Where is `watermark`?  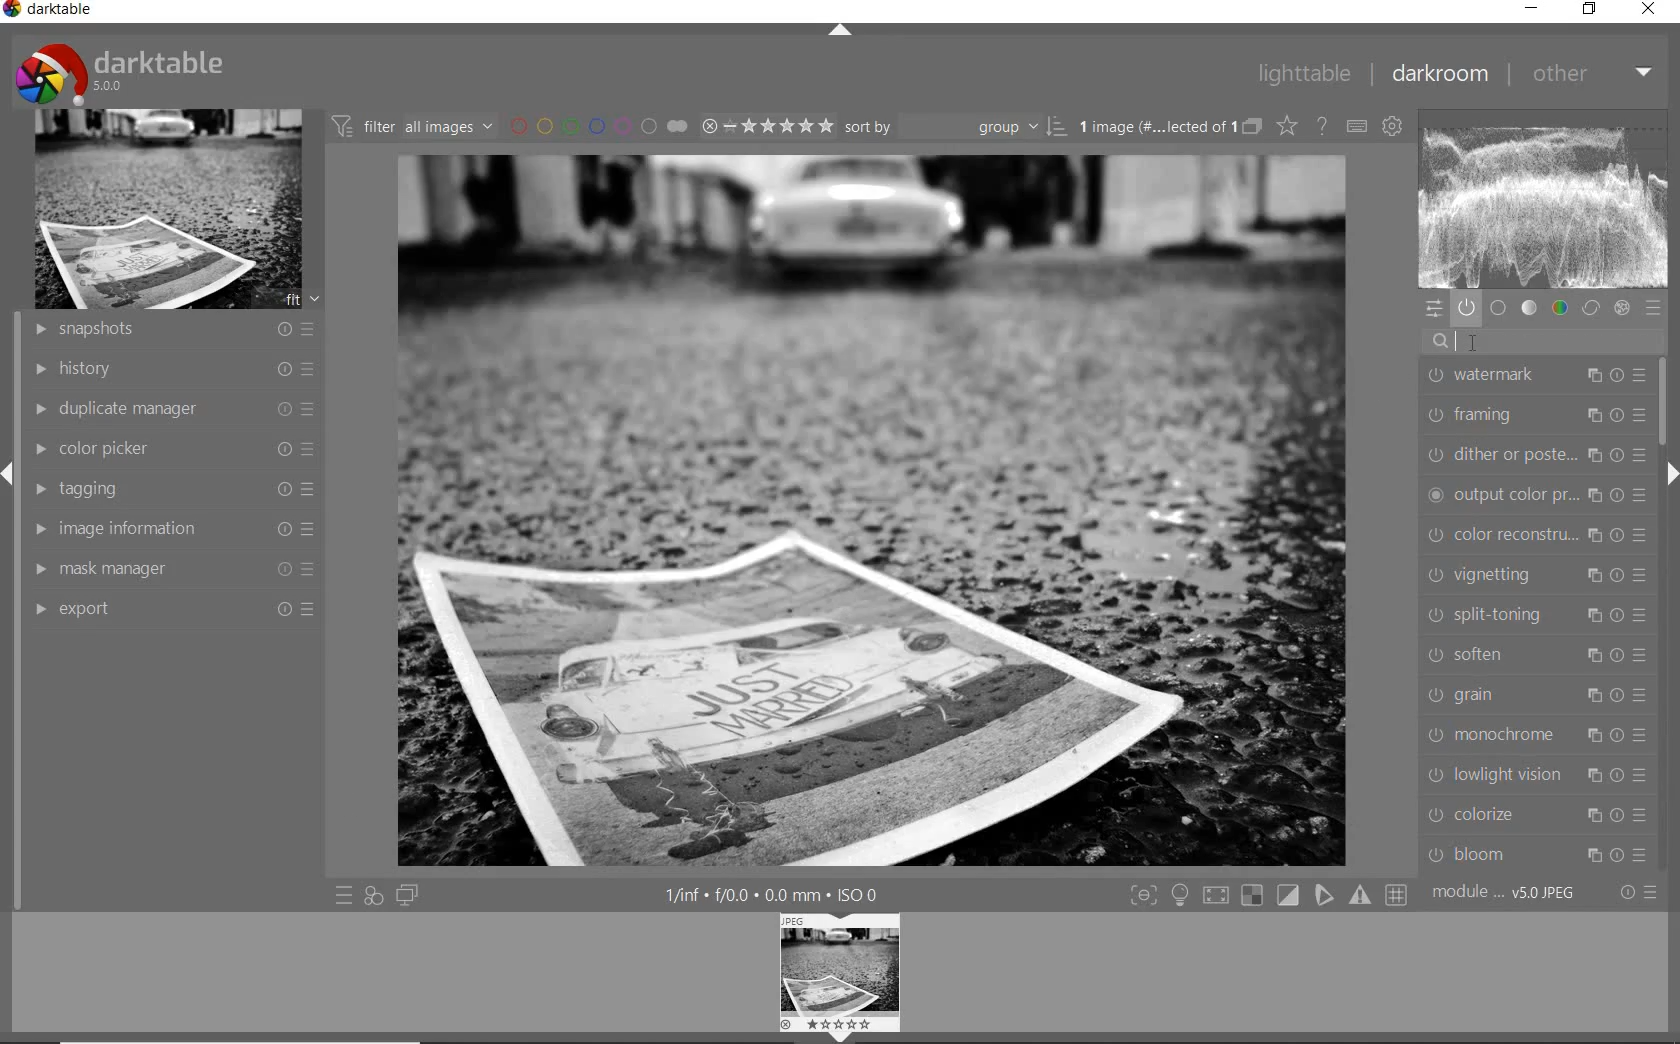
watermark is located at coordinates (1538, 377).